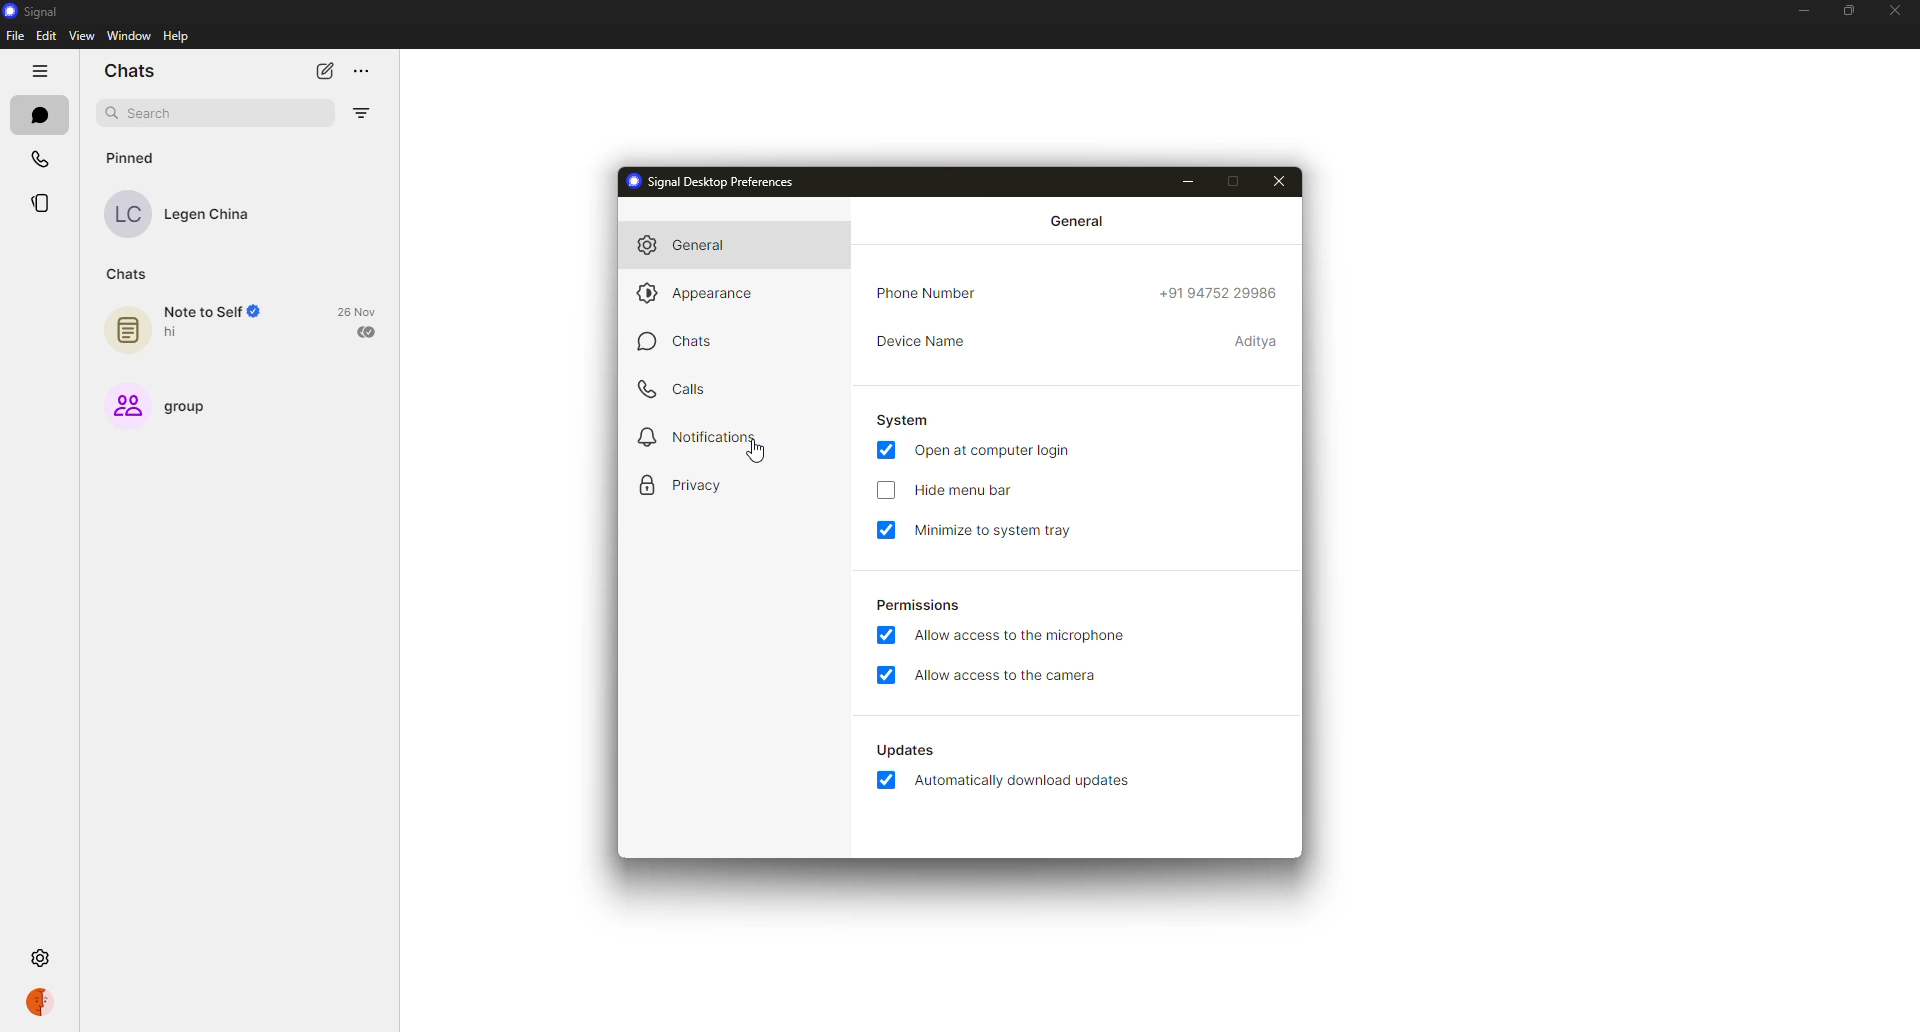  Describe the element at coordinates (900, 749) in the screenshot. I see `automatically download updates` at that location.